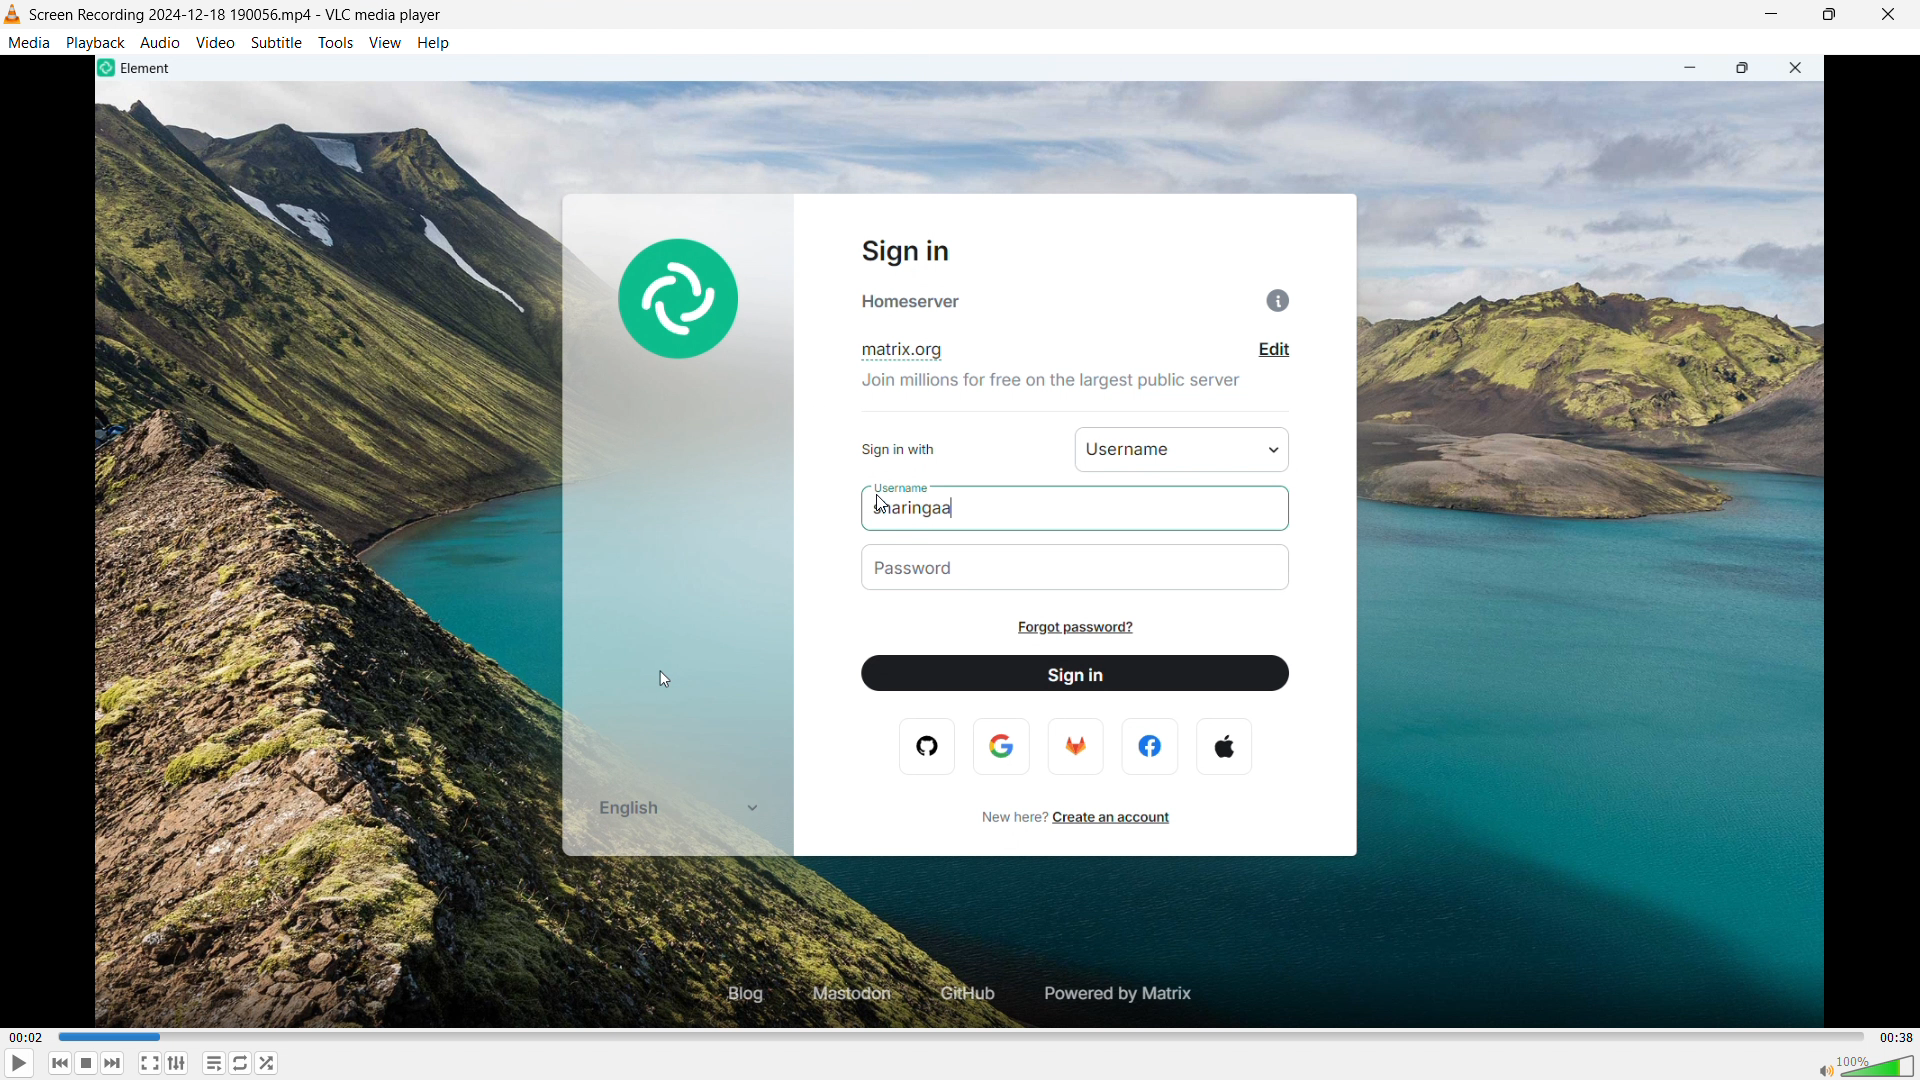 Image resolution: width=1920 pixels, height=1080 pixels. What do you see at coordinates (59, 1064) in the screenshot?
I see `backward or previous media` at bounding box center [59, 1064].